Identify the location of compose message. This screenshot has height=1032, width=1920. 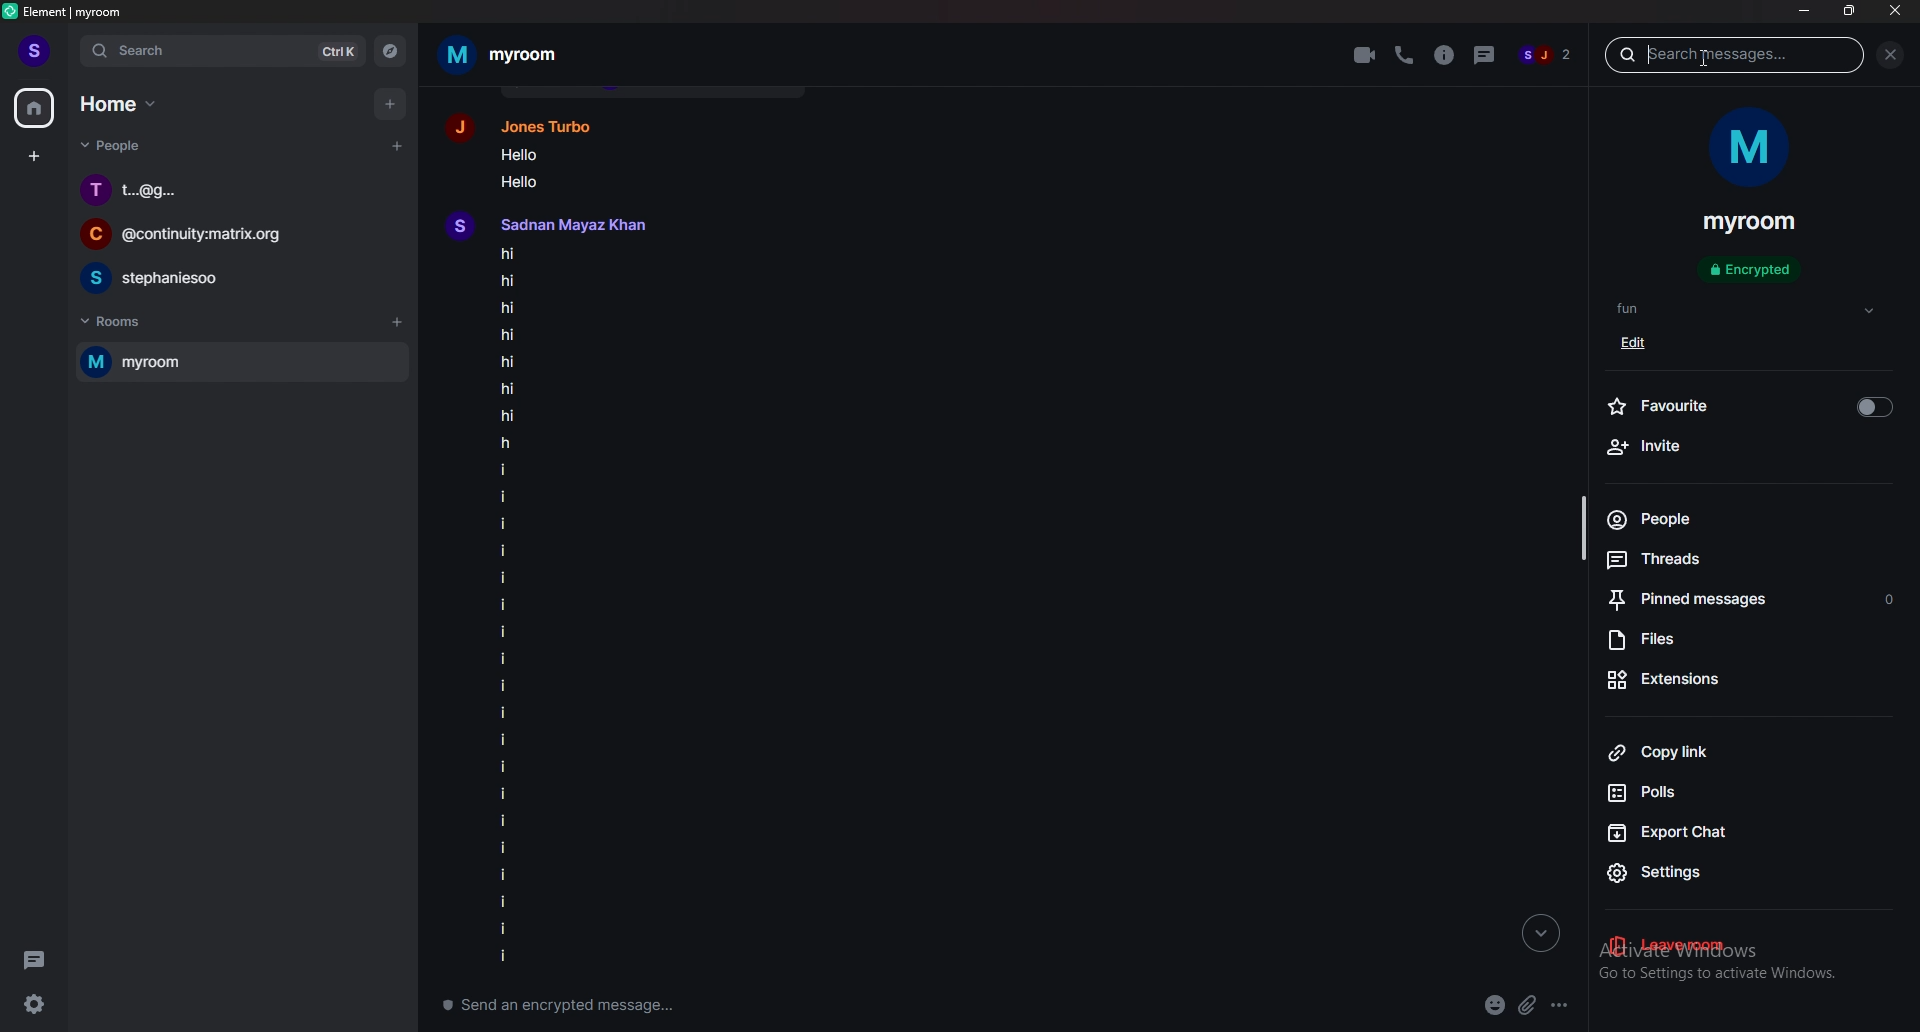
(726, 1003).